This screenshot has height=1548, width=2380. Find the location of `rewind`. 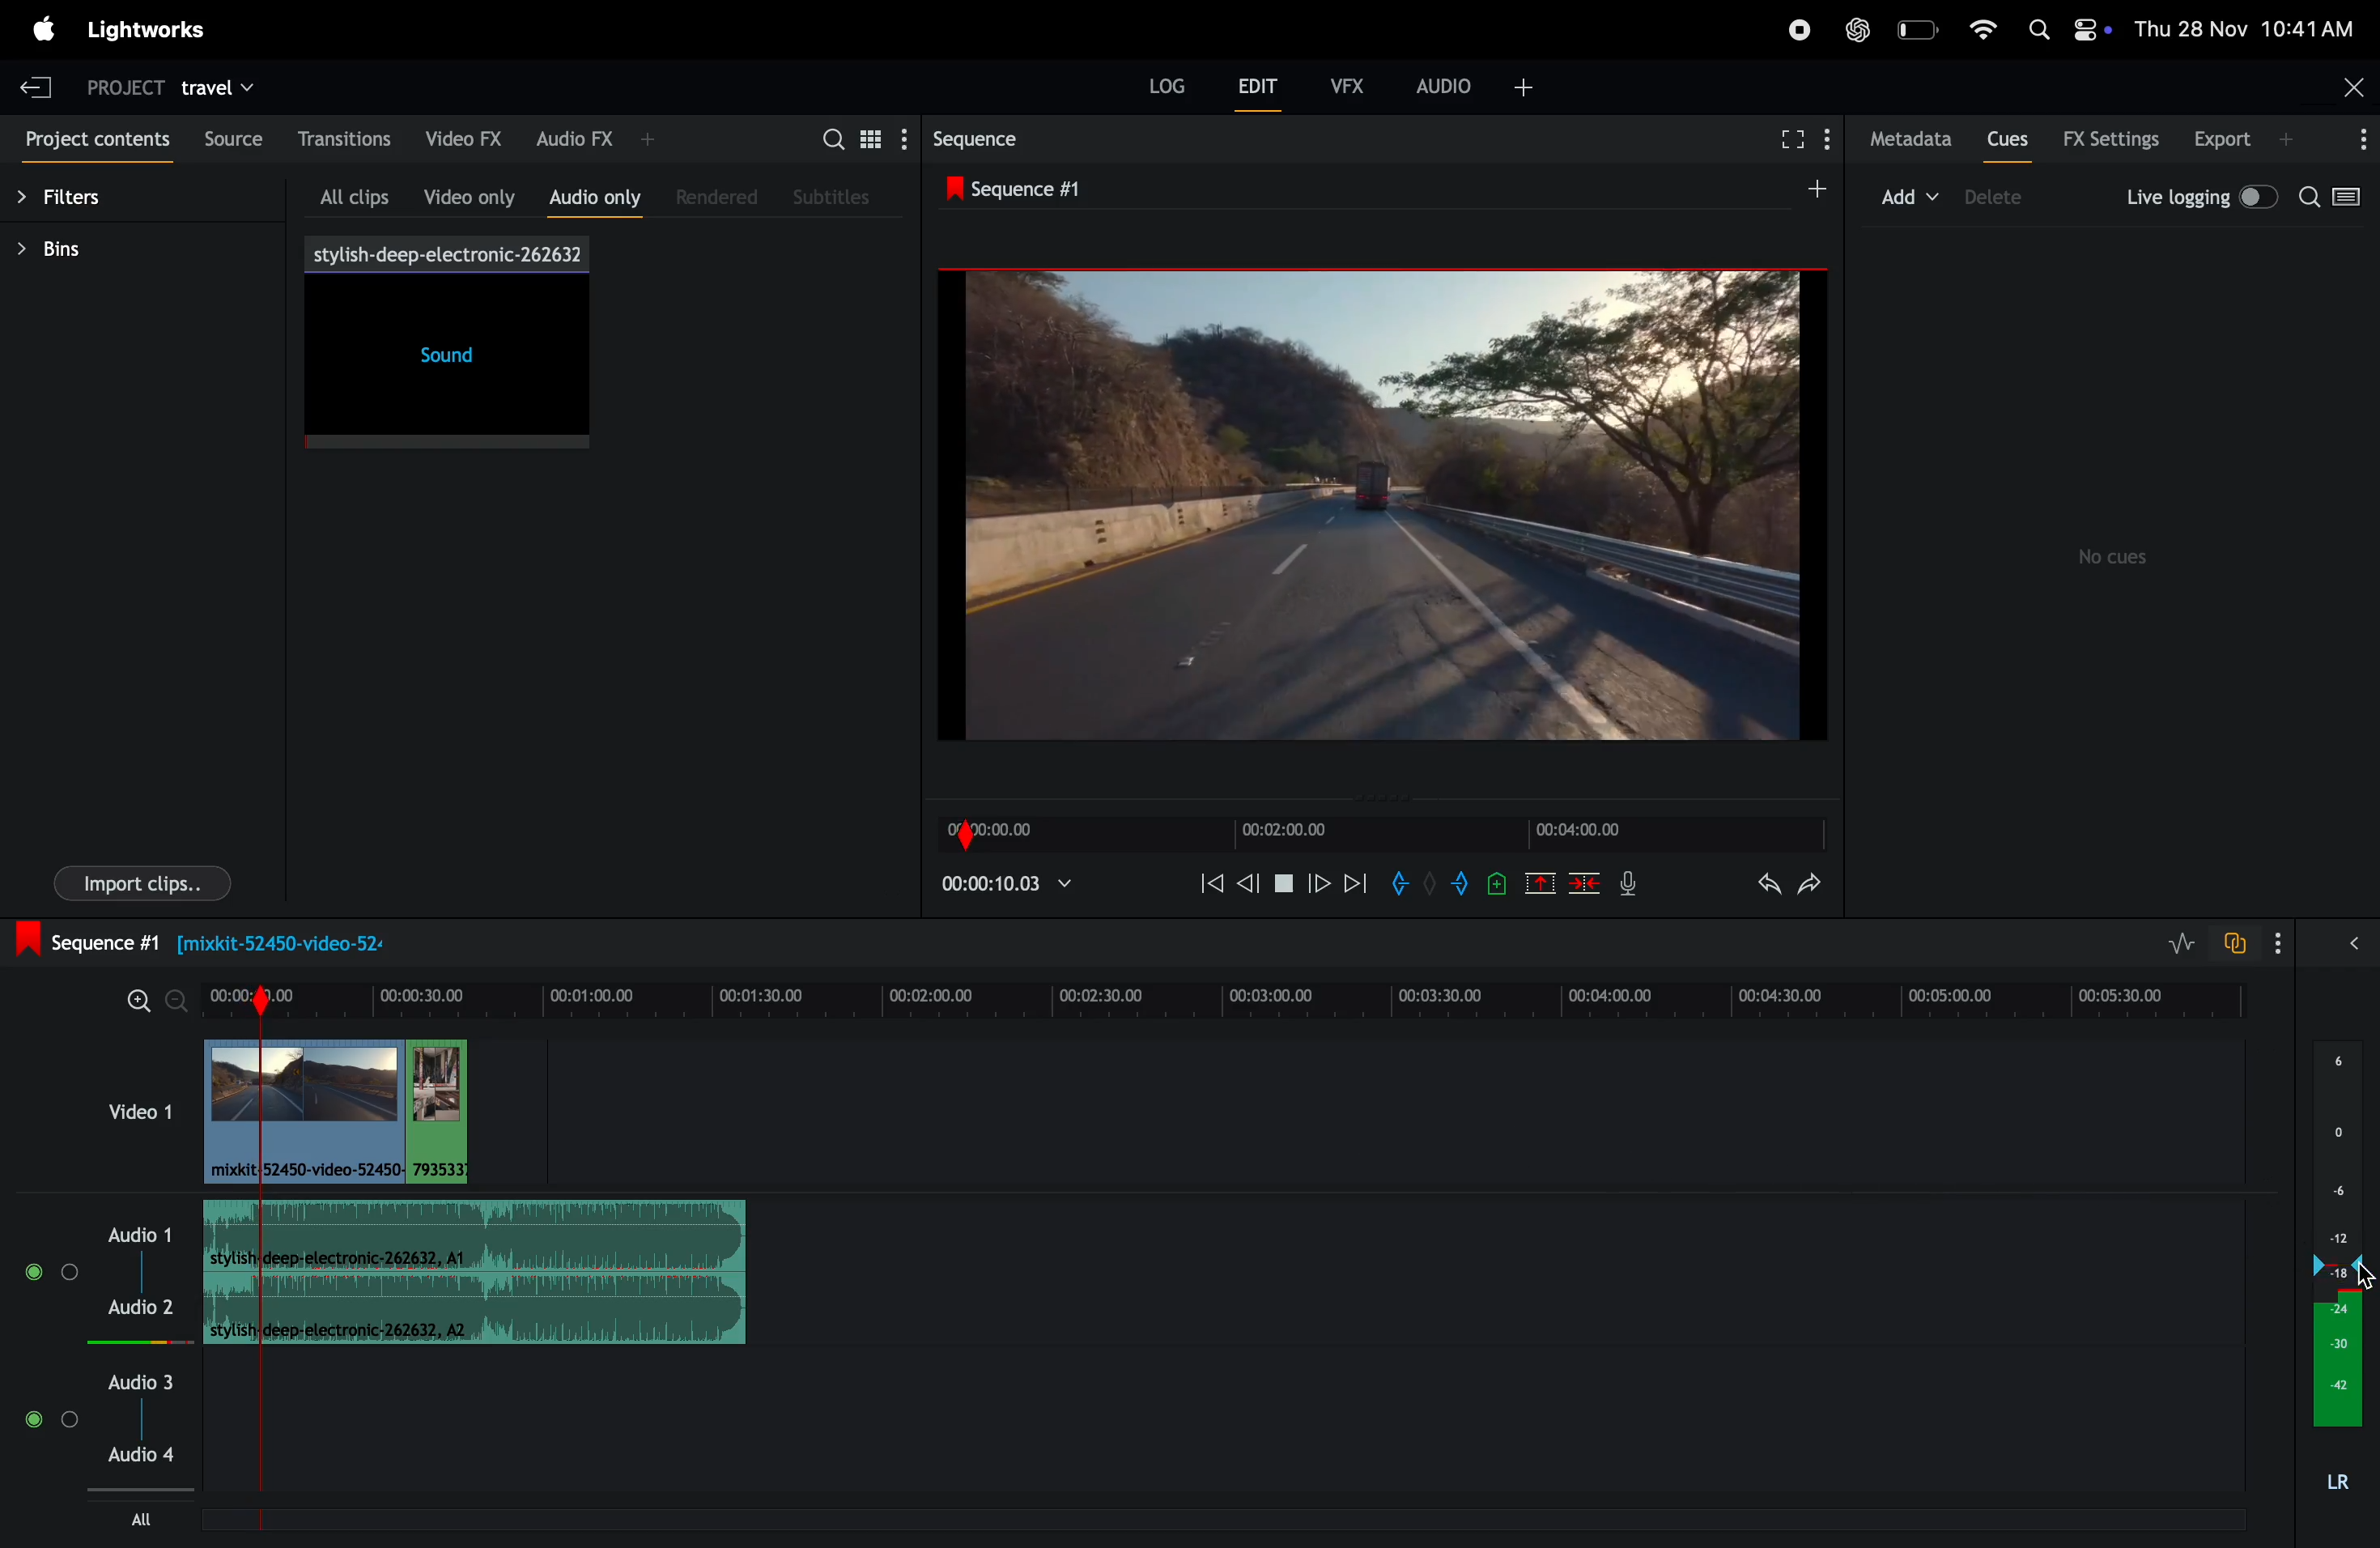

rewind is located at coordinates (1208, 882).